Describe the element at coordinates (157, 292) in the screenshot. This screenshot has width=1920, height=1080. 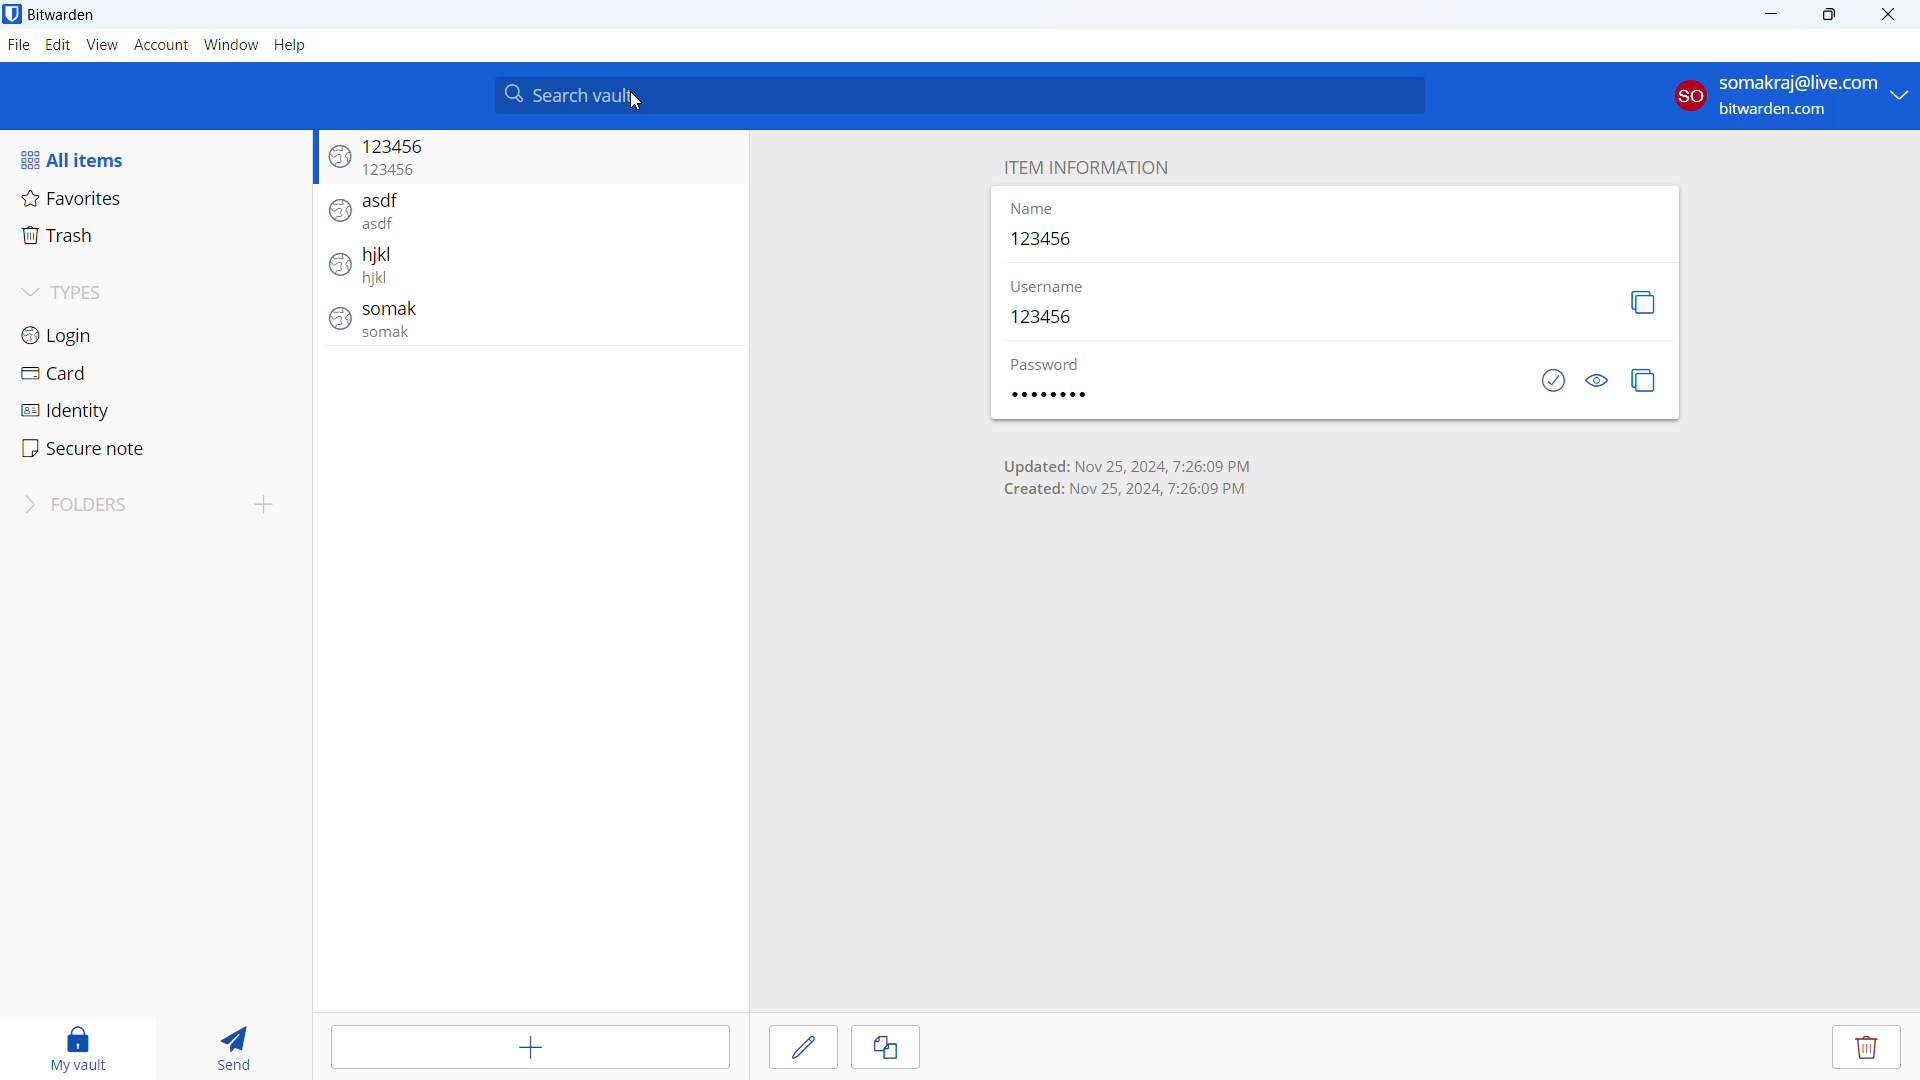
I see `types` at that location.